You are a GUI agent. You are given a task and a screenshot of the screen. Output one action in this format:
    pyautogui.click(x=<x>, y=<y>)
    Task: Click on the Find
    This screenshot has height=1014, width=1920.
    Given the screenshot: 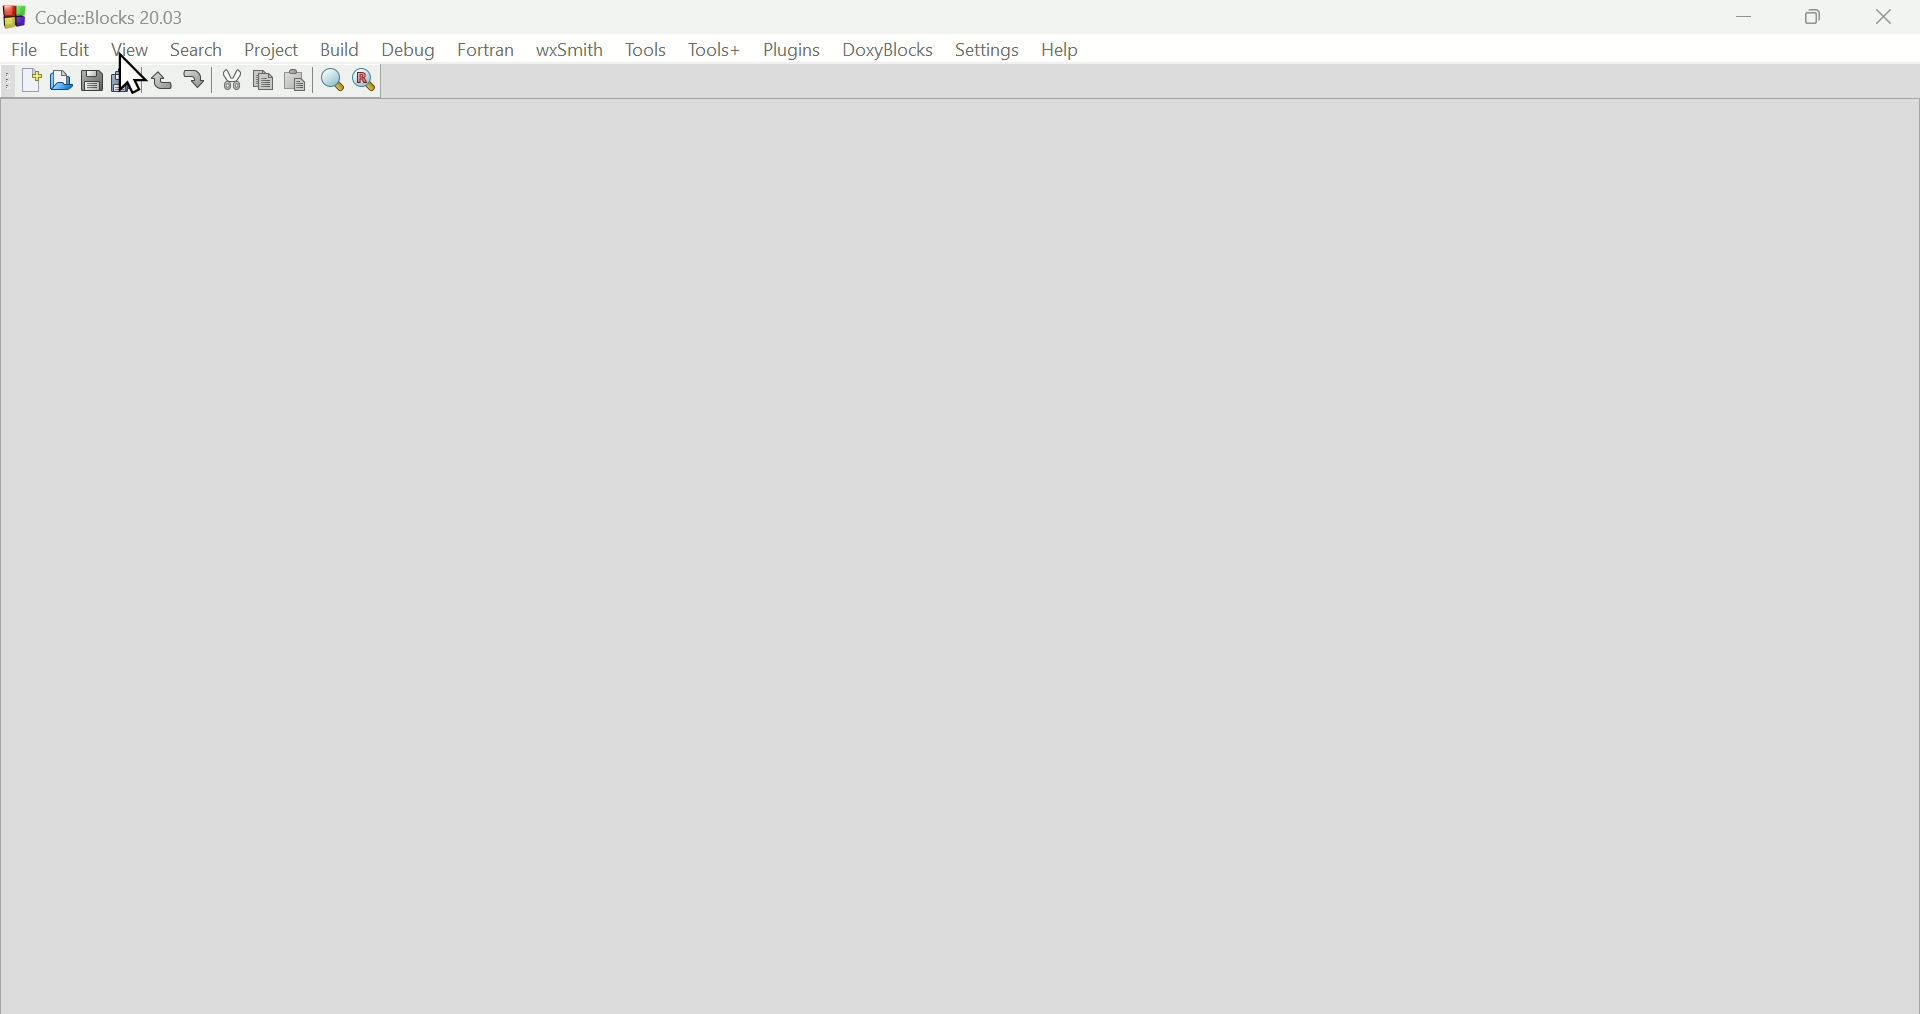 What is the action you would take?
    pyautogui.click(x=331, y=81)
    